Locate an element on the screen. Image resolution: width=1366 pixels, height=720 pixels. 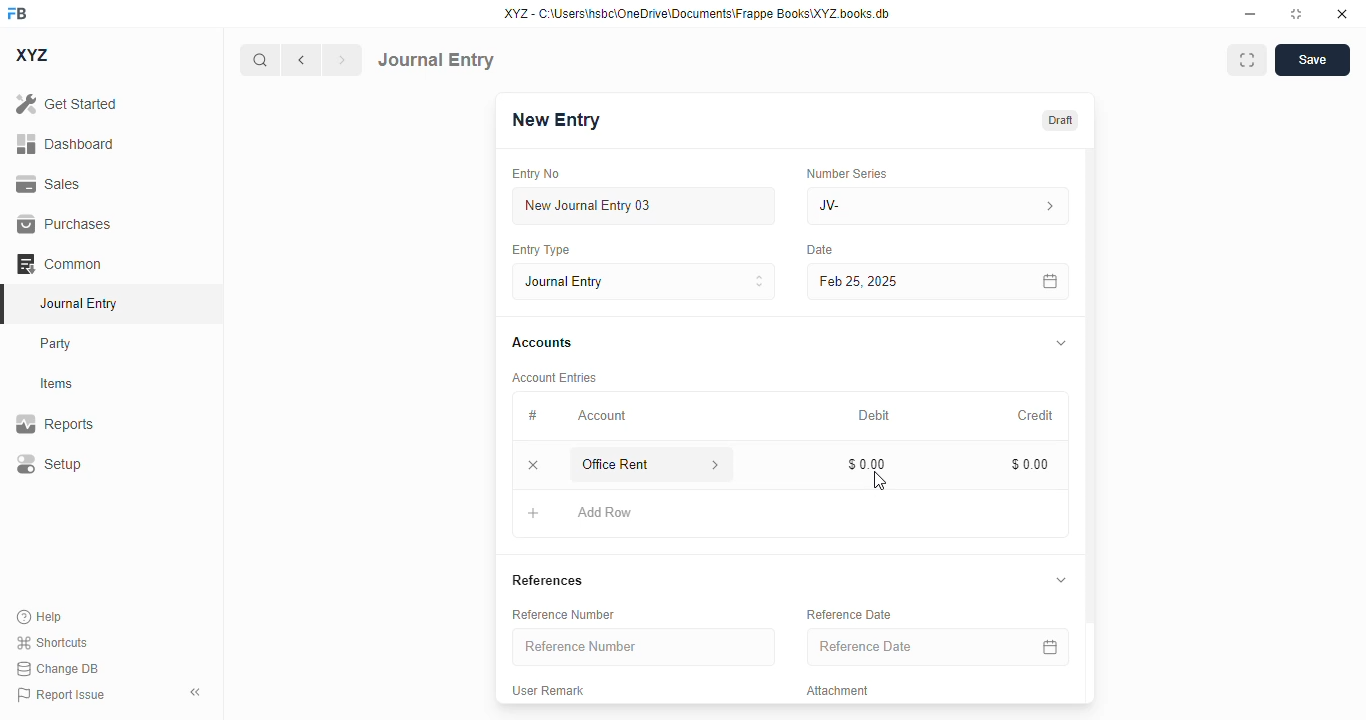
help is located at coordinates (40, 617).